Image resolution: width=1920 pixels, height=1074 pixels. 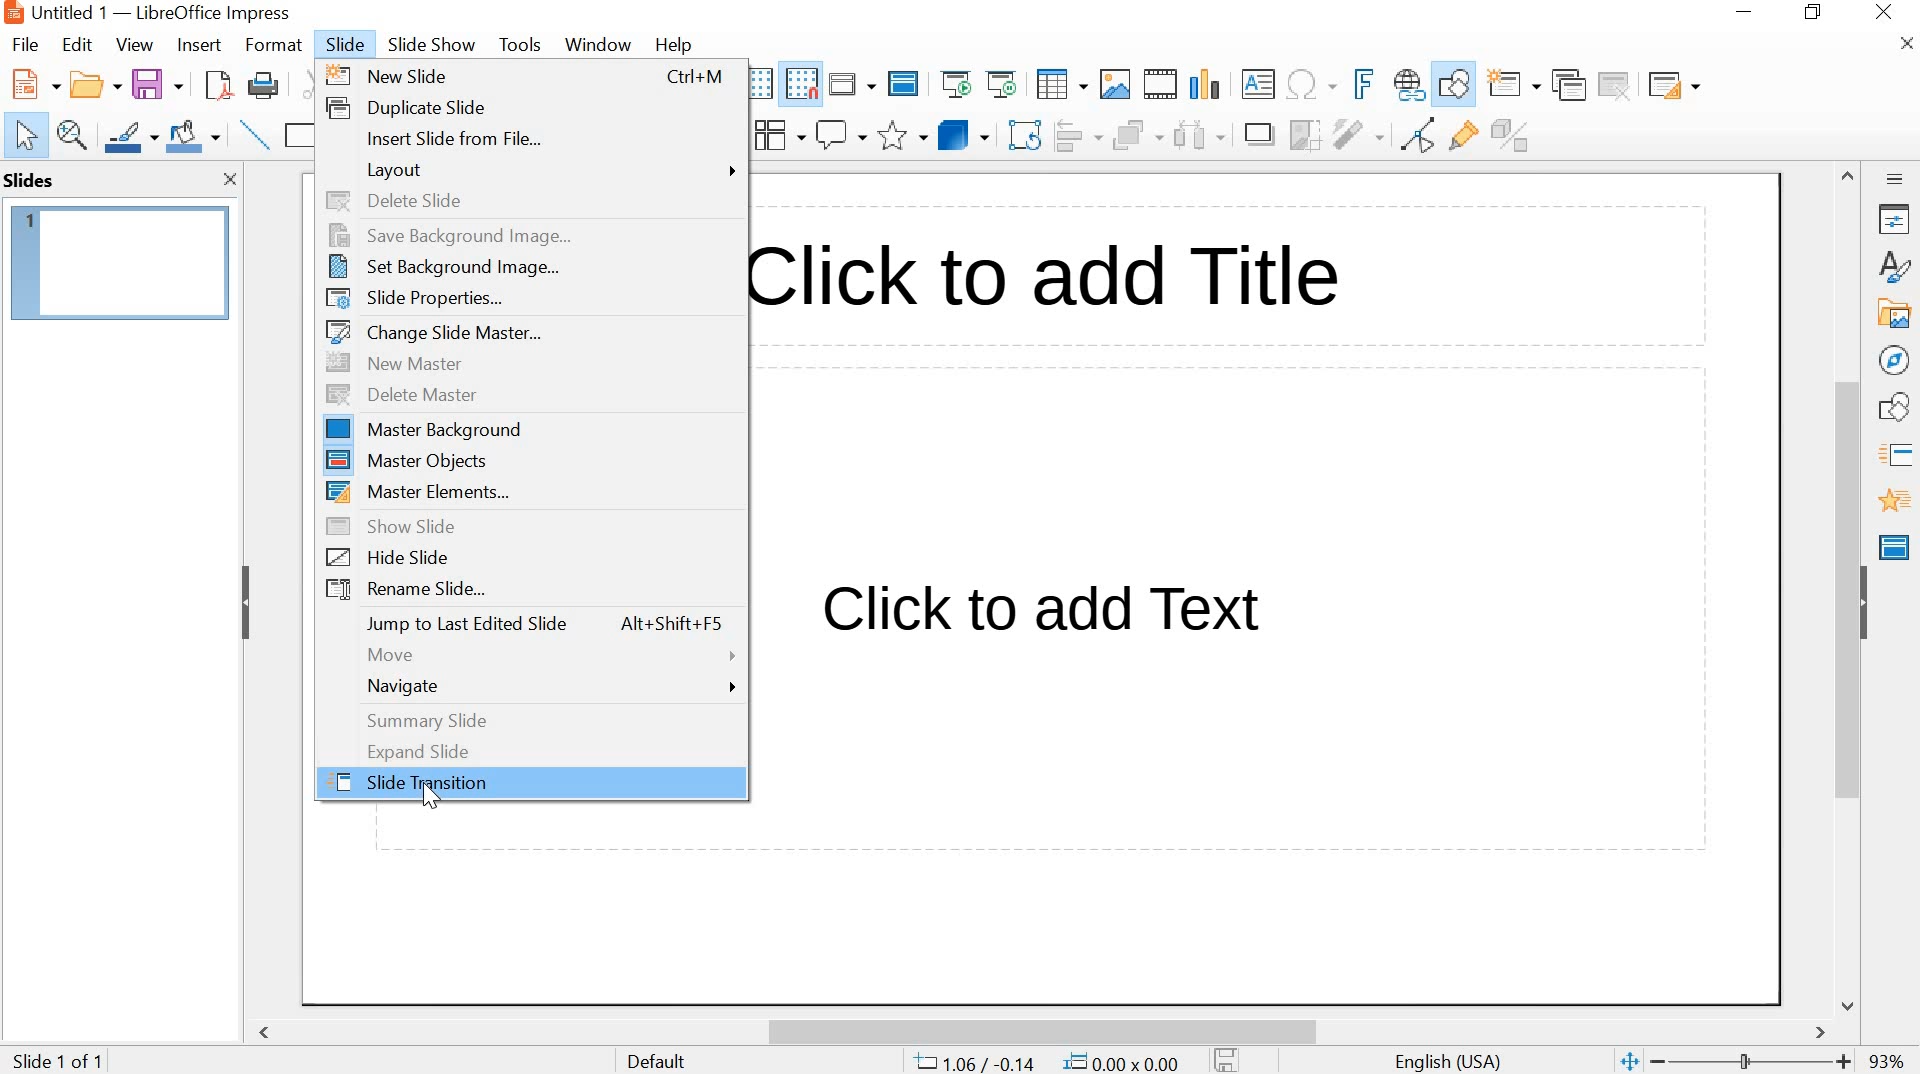 What do you see at coordinates (526, 332) in the screenshot?
I see `change slide master` at bounding box center [526, 332].